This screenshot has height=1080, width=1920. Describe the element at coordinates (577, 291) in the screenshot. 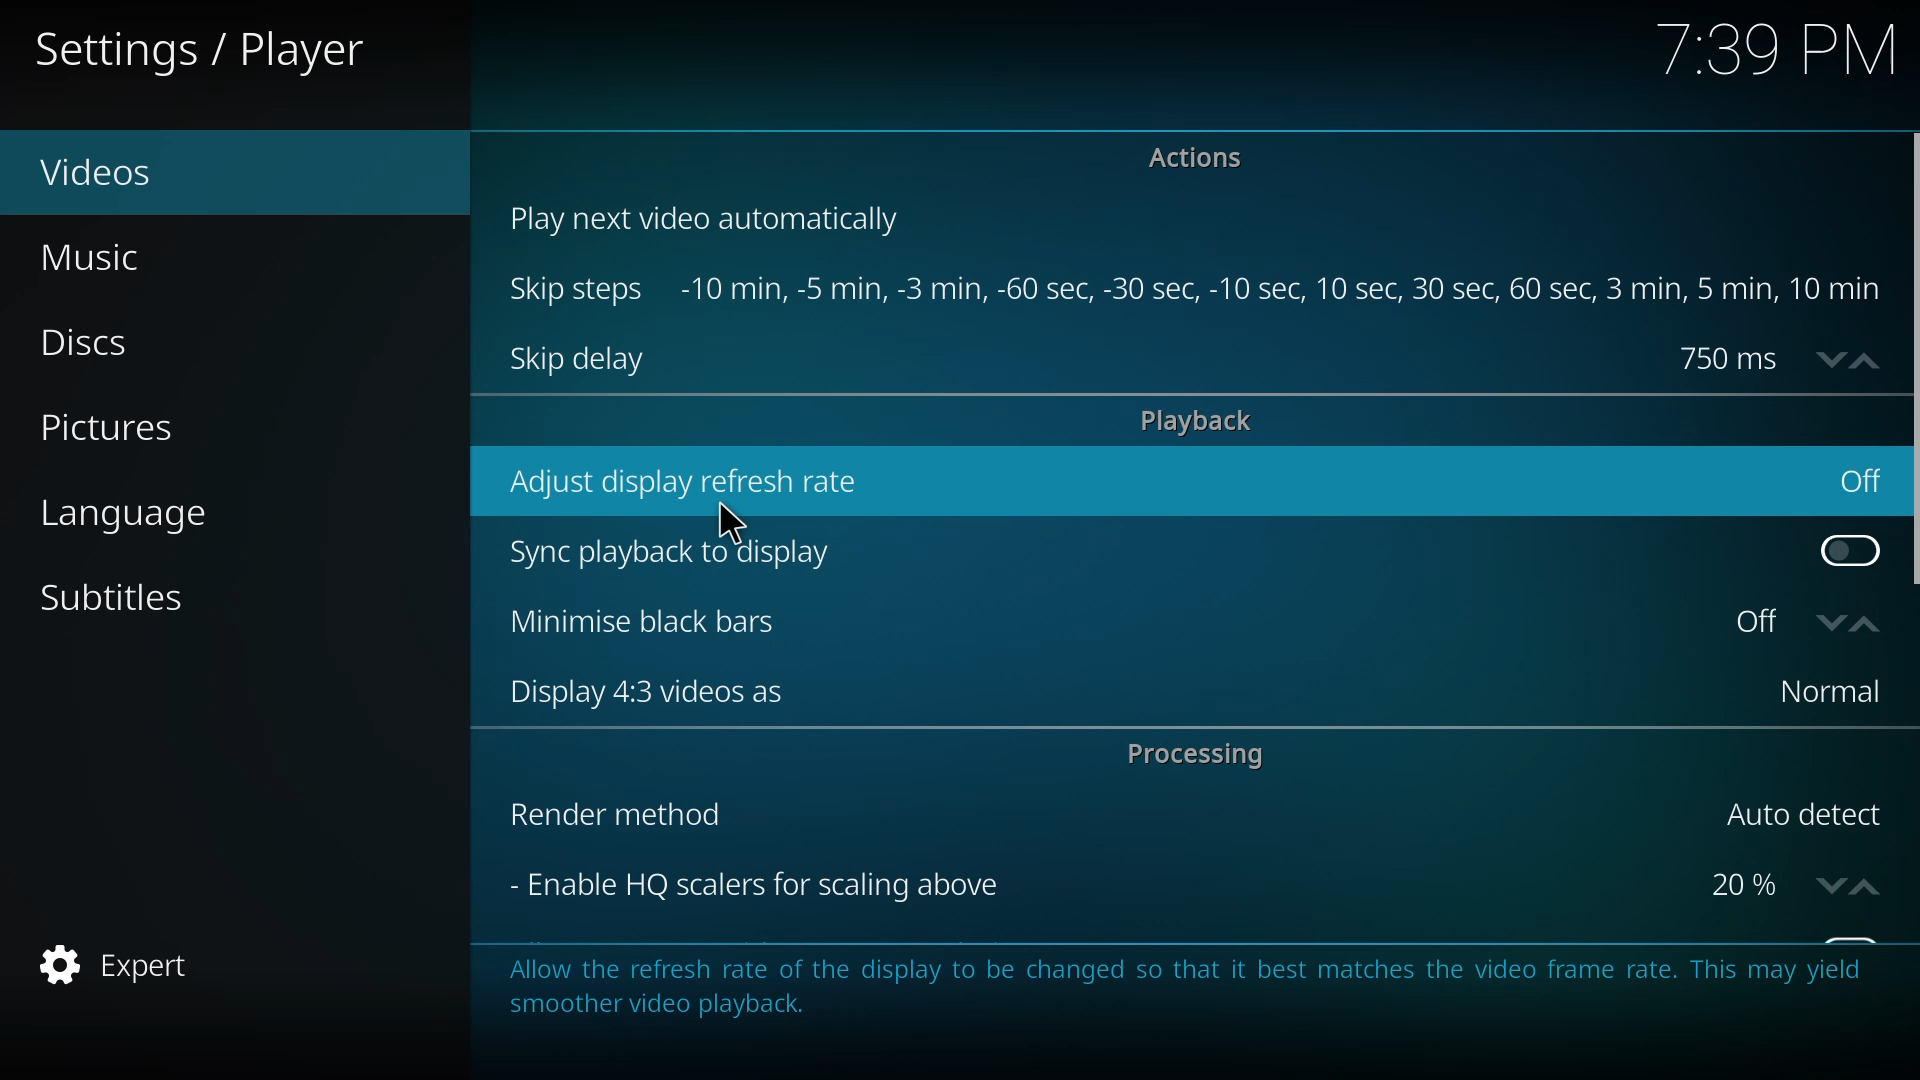

I see `skip steps` at that location.